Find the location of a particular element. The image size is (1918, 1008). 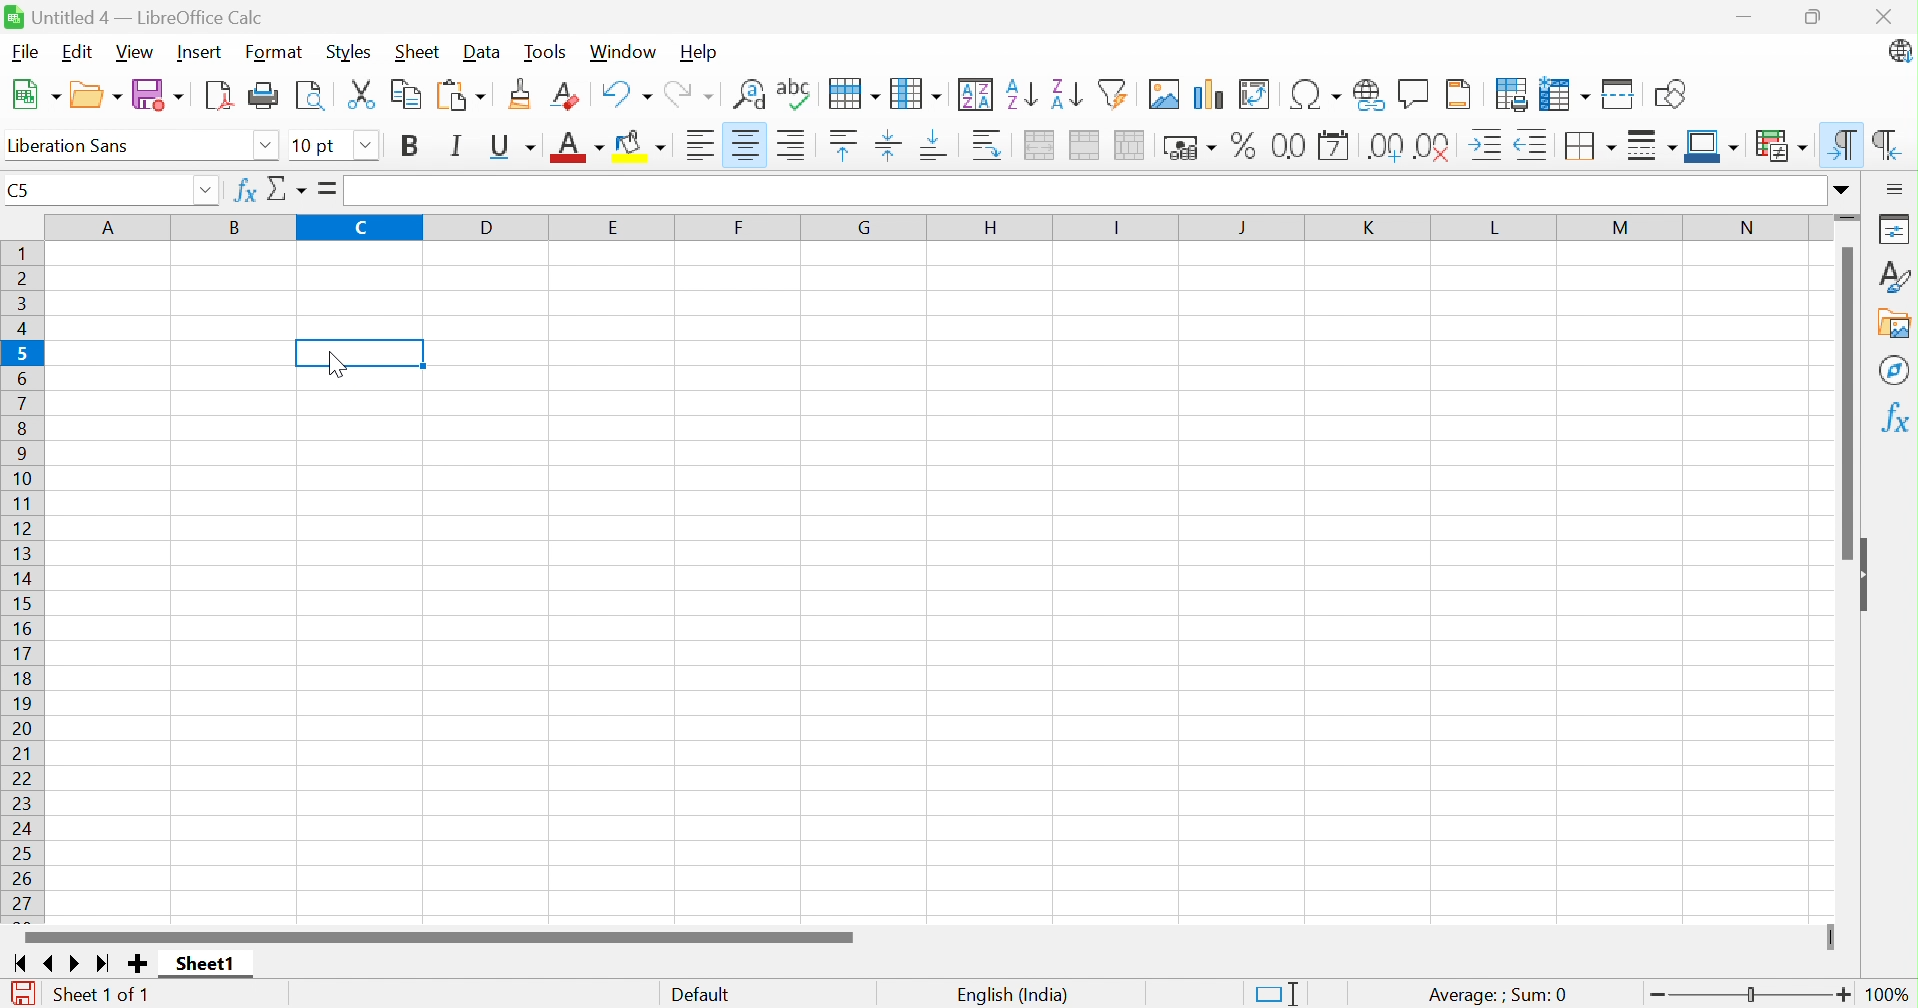

Scroll to next sheet is located at coordinates (80, 966).